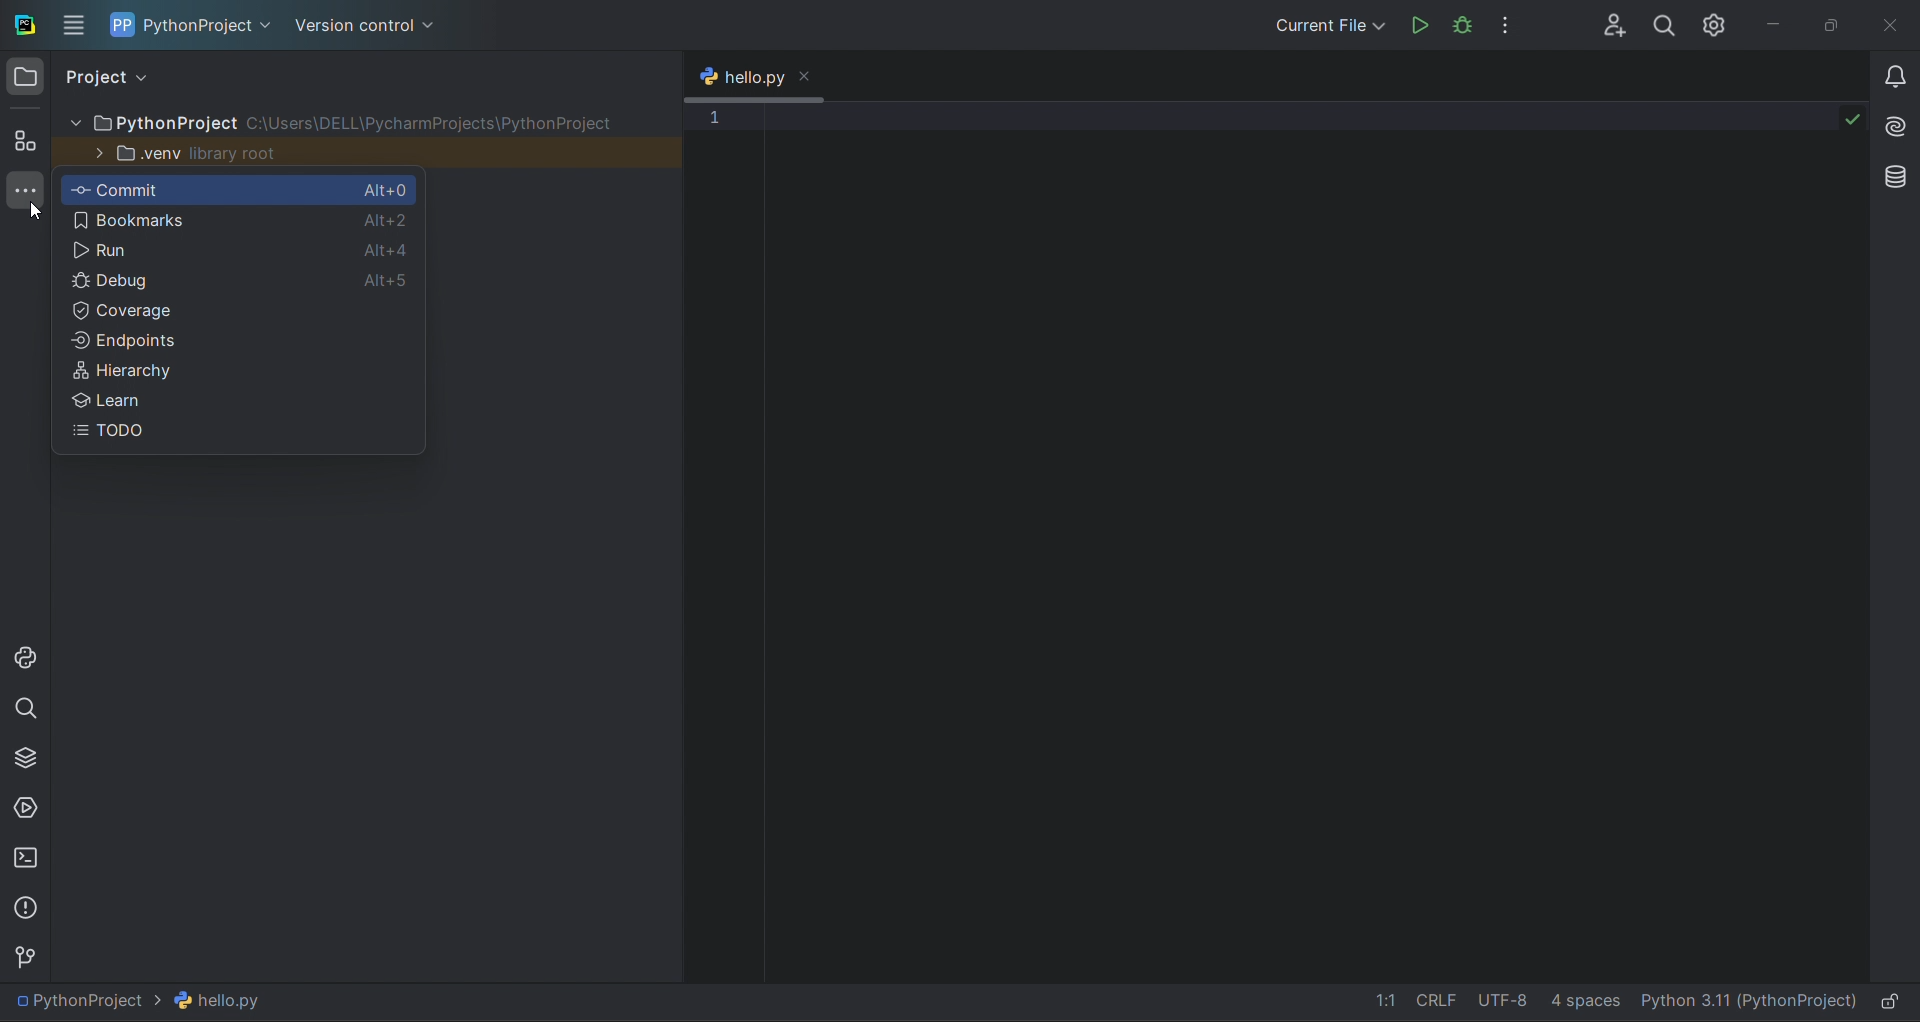 This screenshot has height=1022, width=1920. Describe the element at coordinates (1896, 24) in the screenshot. I see `close` at that location.